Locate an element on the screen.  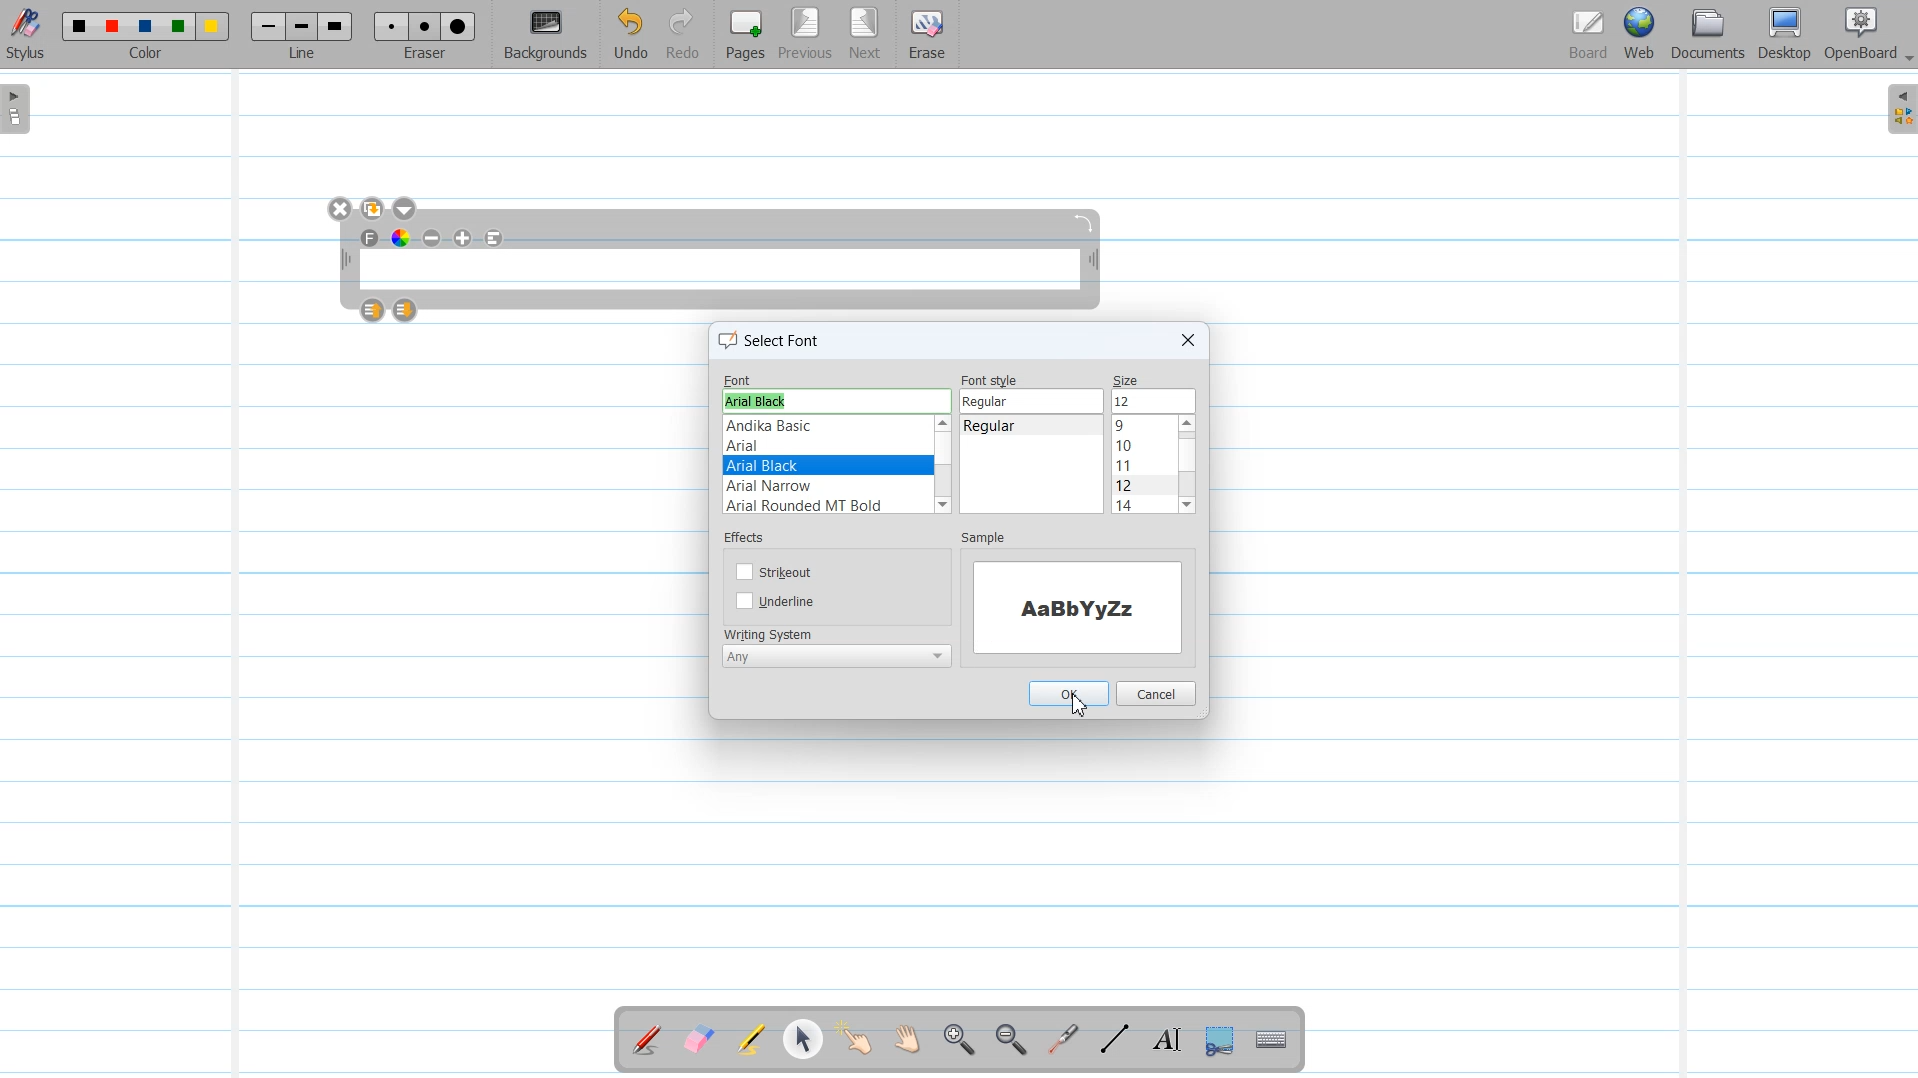
Draw Lines is located at coordinates (1114, 1040).